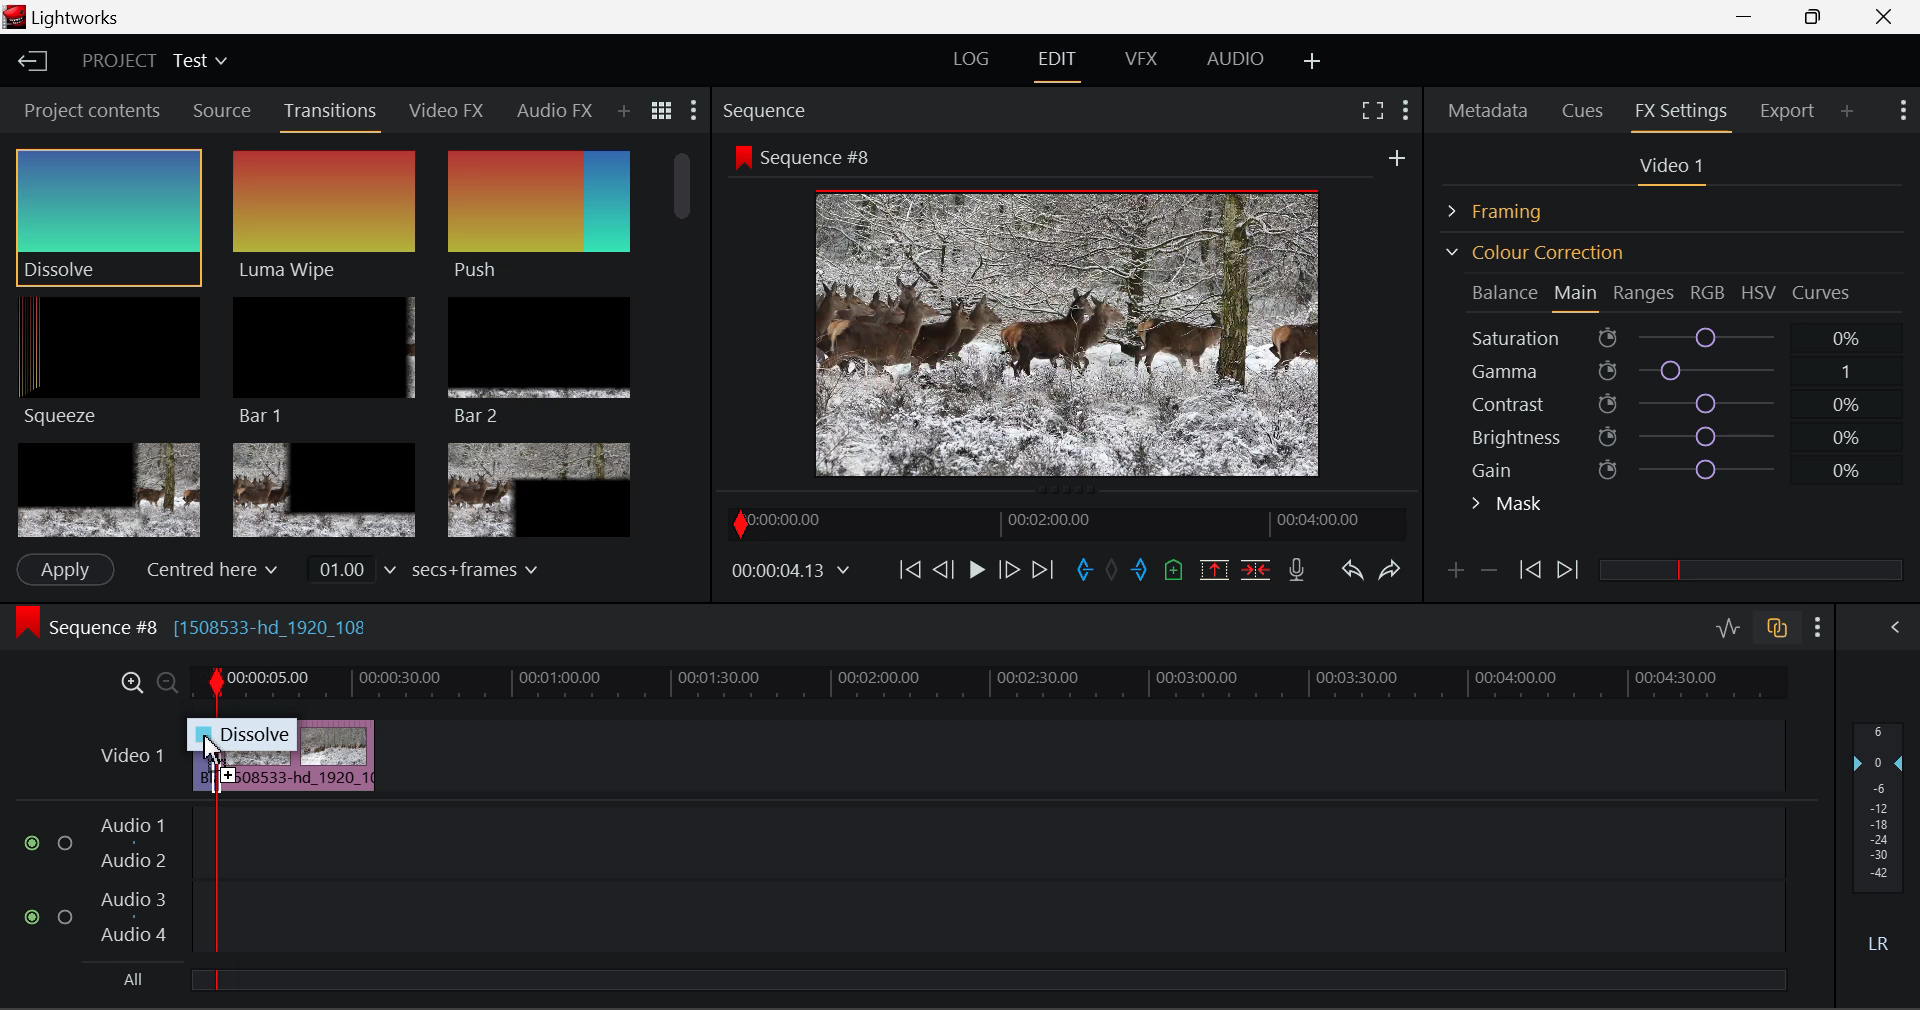 Image resolution: width=1920 pixels, height=1010 pixels. Describe the element at coordinates (1585, 108) in the screenshot. I see `Cues Panel` at that location.